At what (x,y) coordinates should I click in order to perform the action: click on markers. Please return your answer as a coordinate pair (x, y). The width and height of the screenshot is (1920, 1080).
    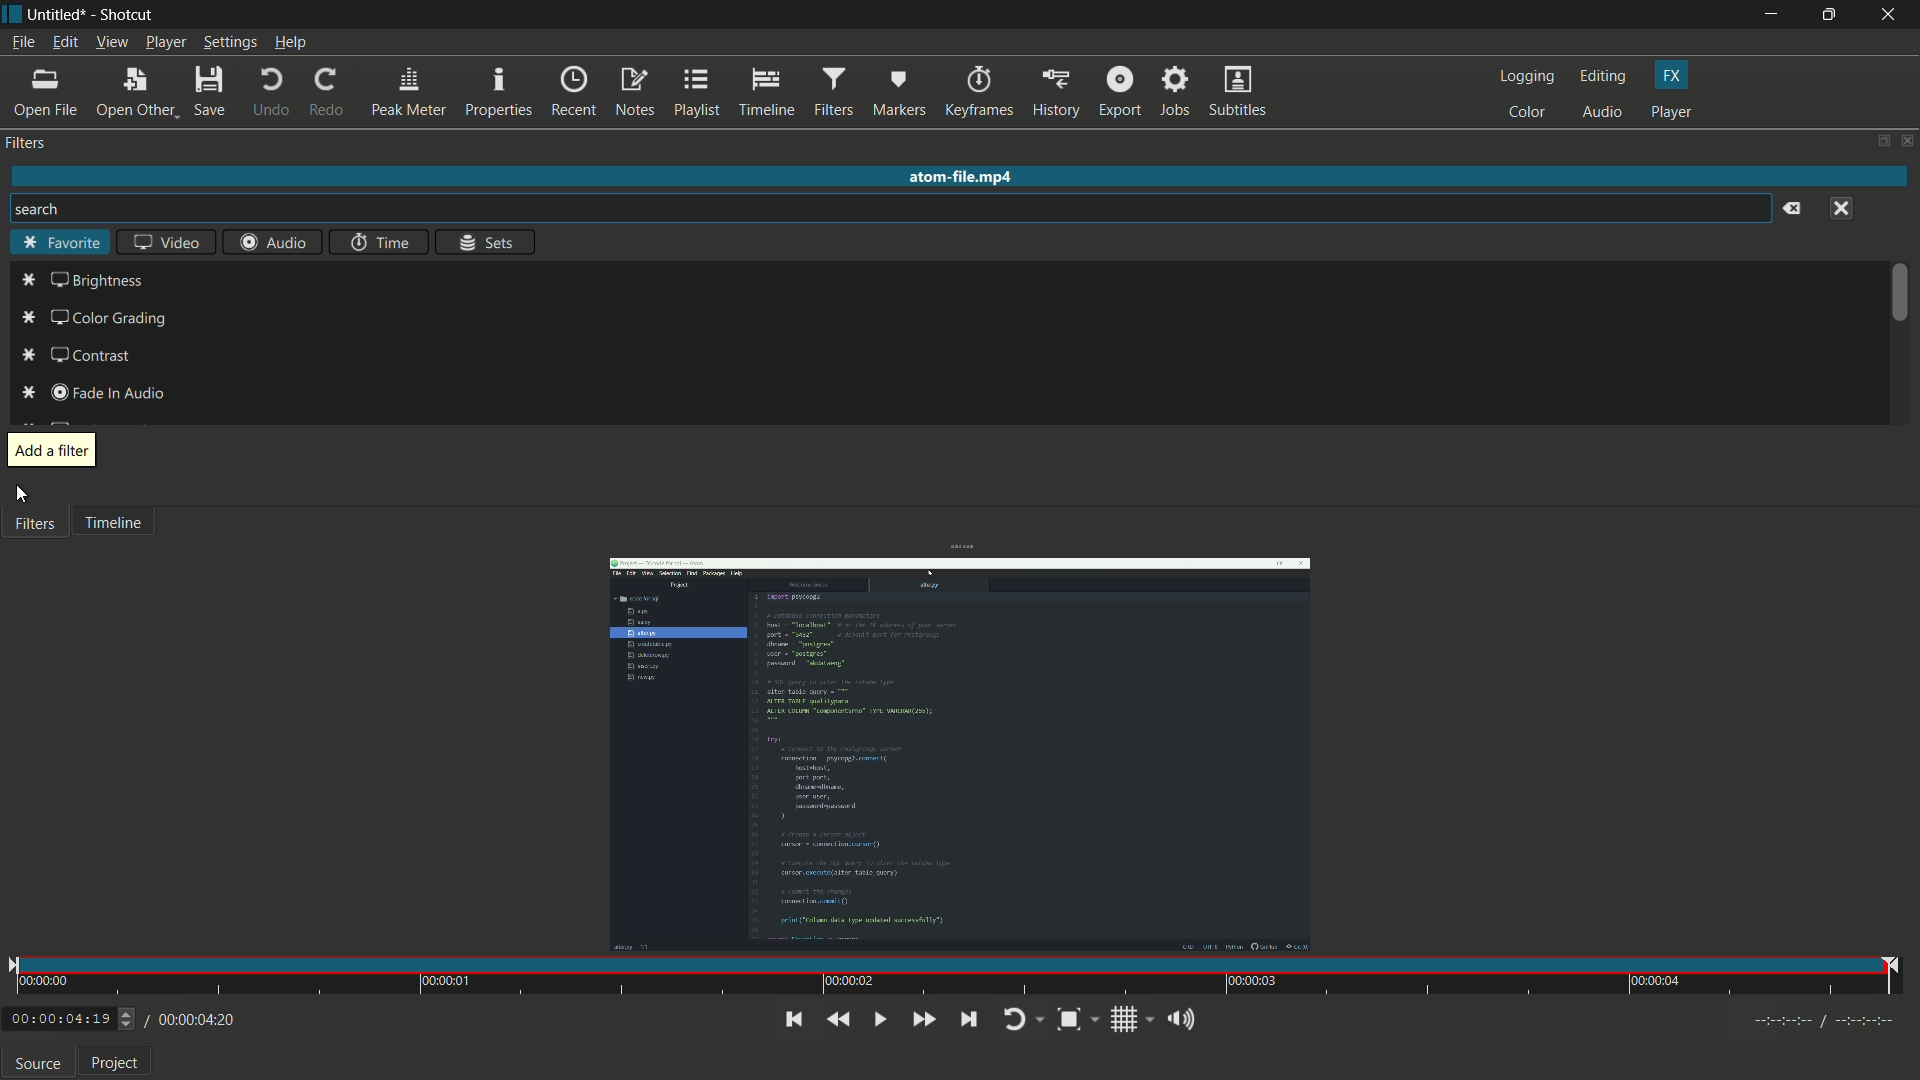
    Looking at the image, I should click on (897, 96).